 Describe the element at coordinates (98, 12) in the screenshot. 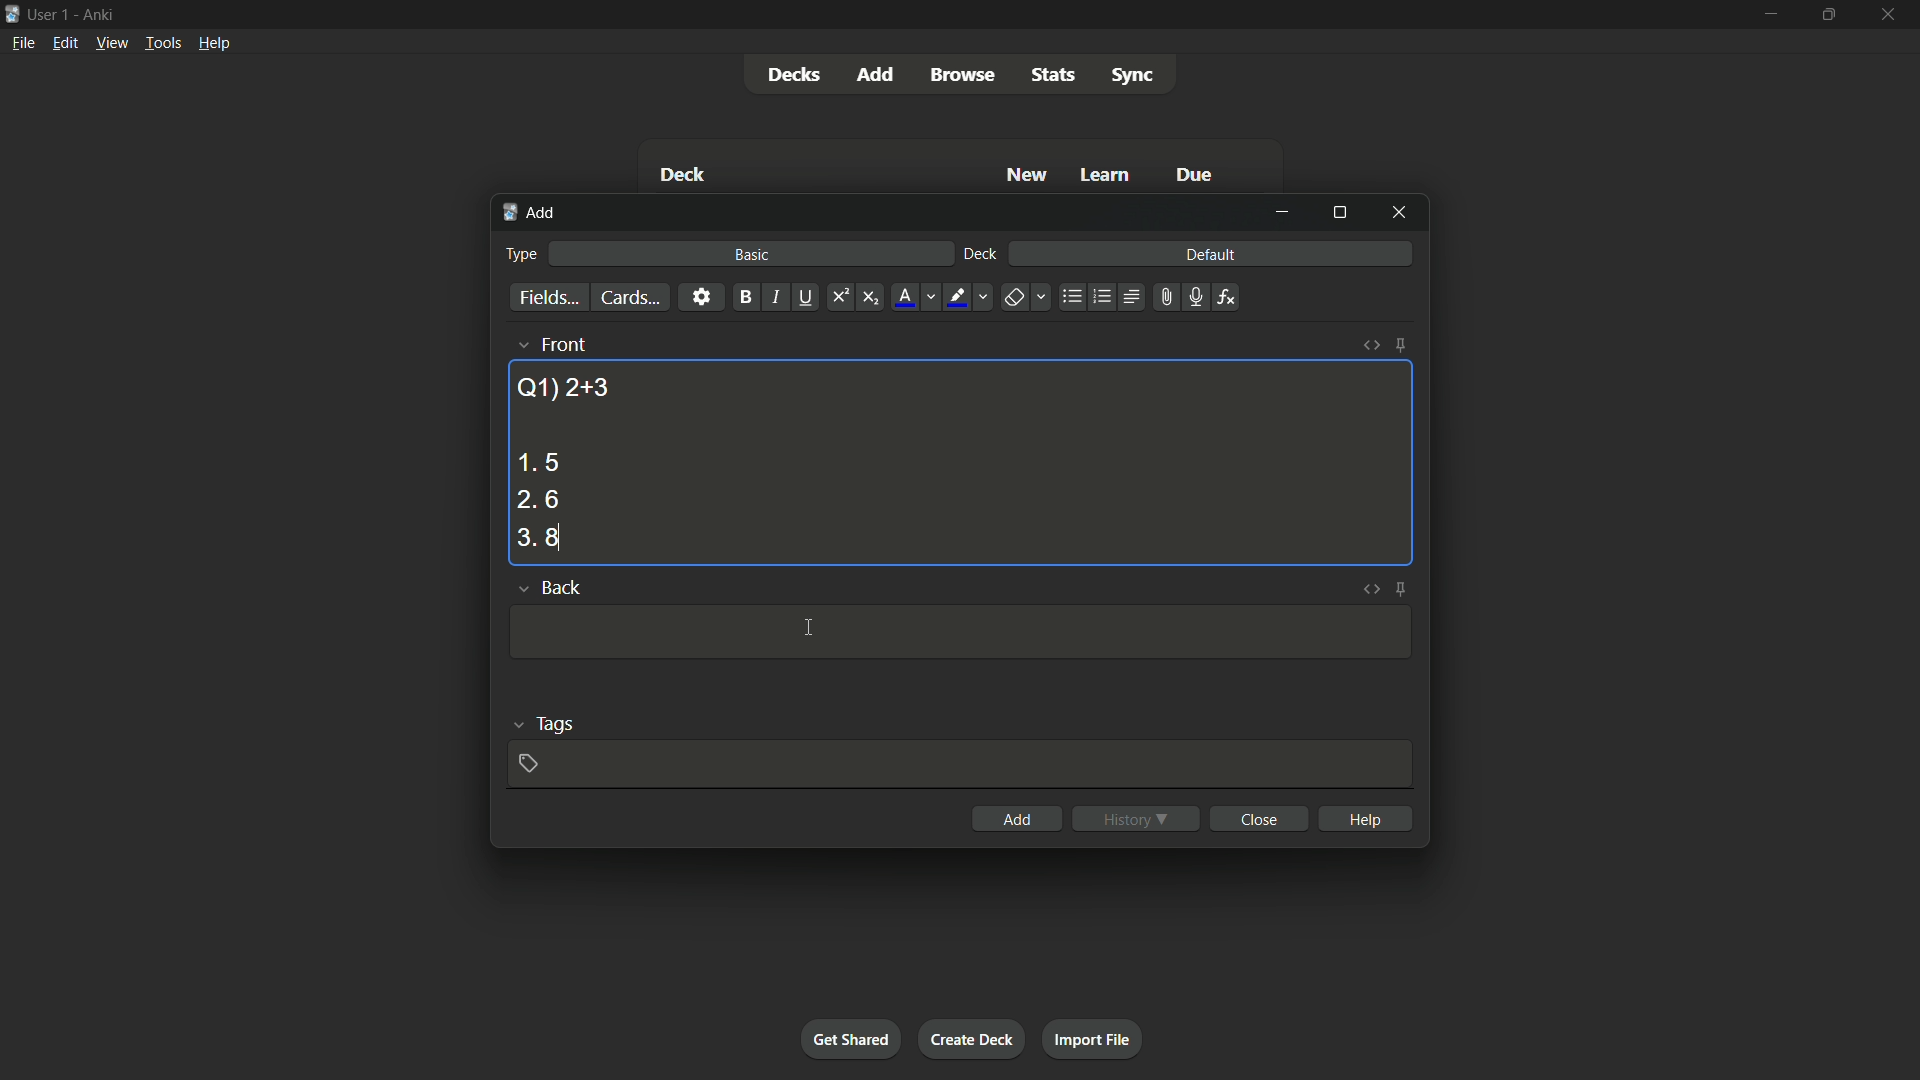

I see `app name` at that location.